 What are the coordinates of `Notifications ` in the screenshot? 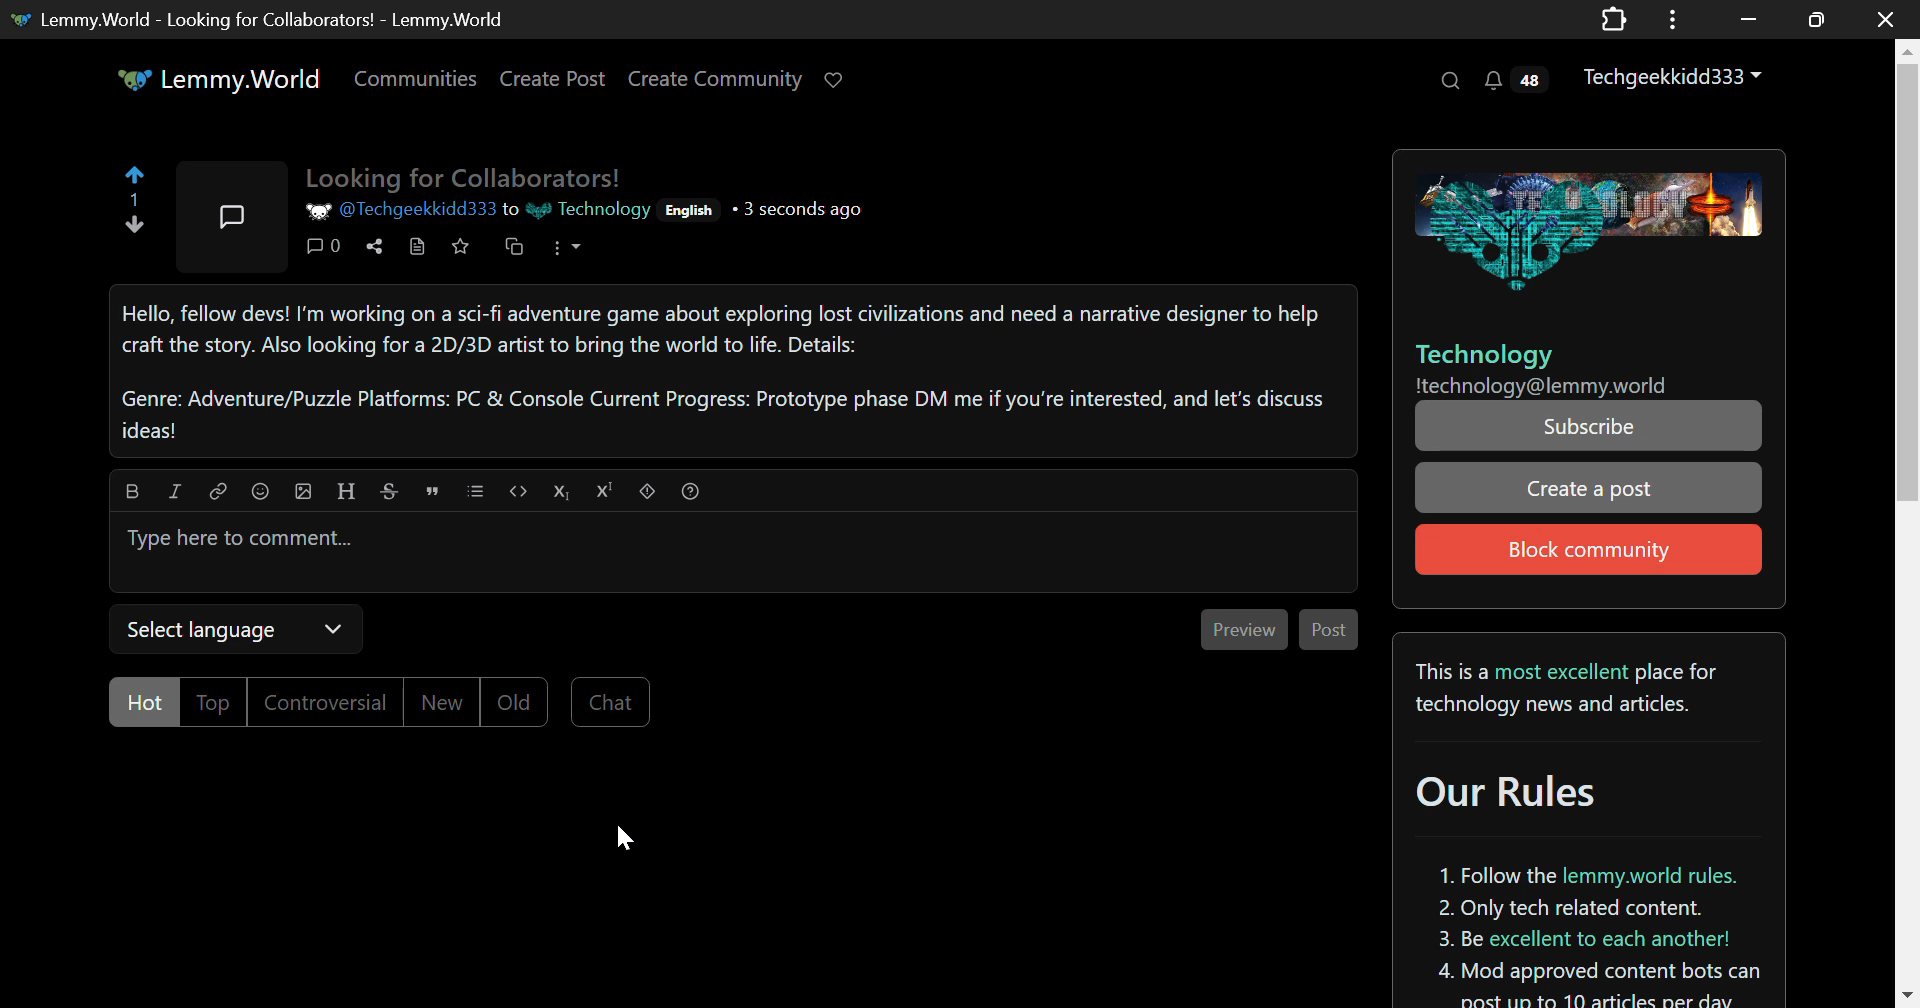 It's located at (1513, 83).